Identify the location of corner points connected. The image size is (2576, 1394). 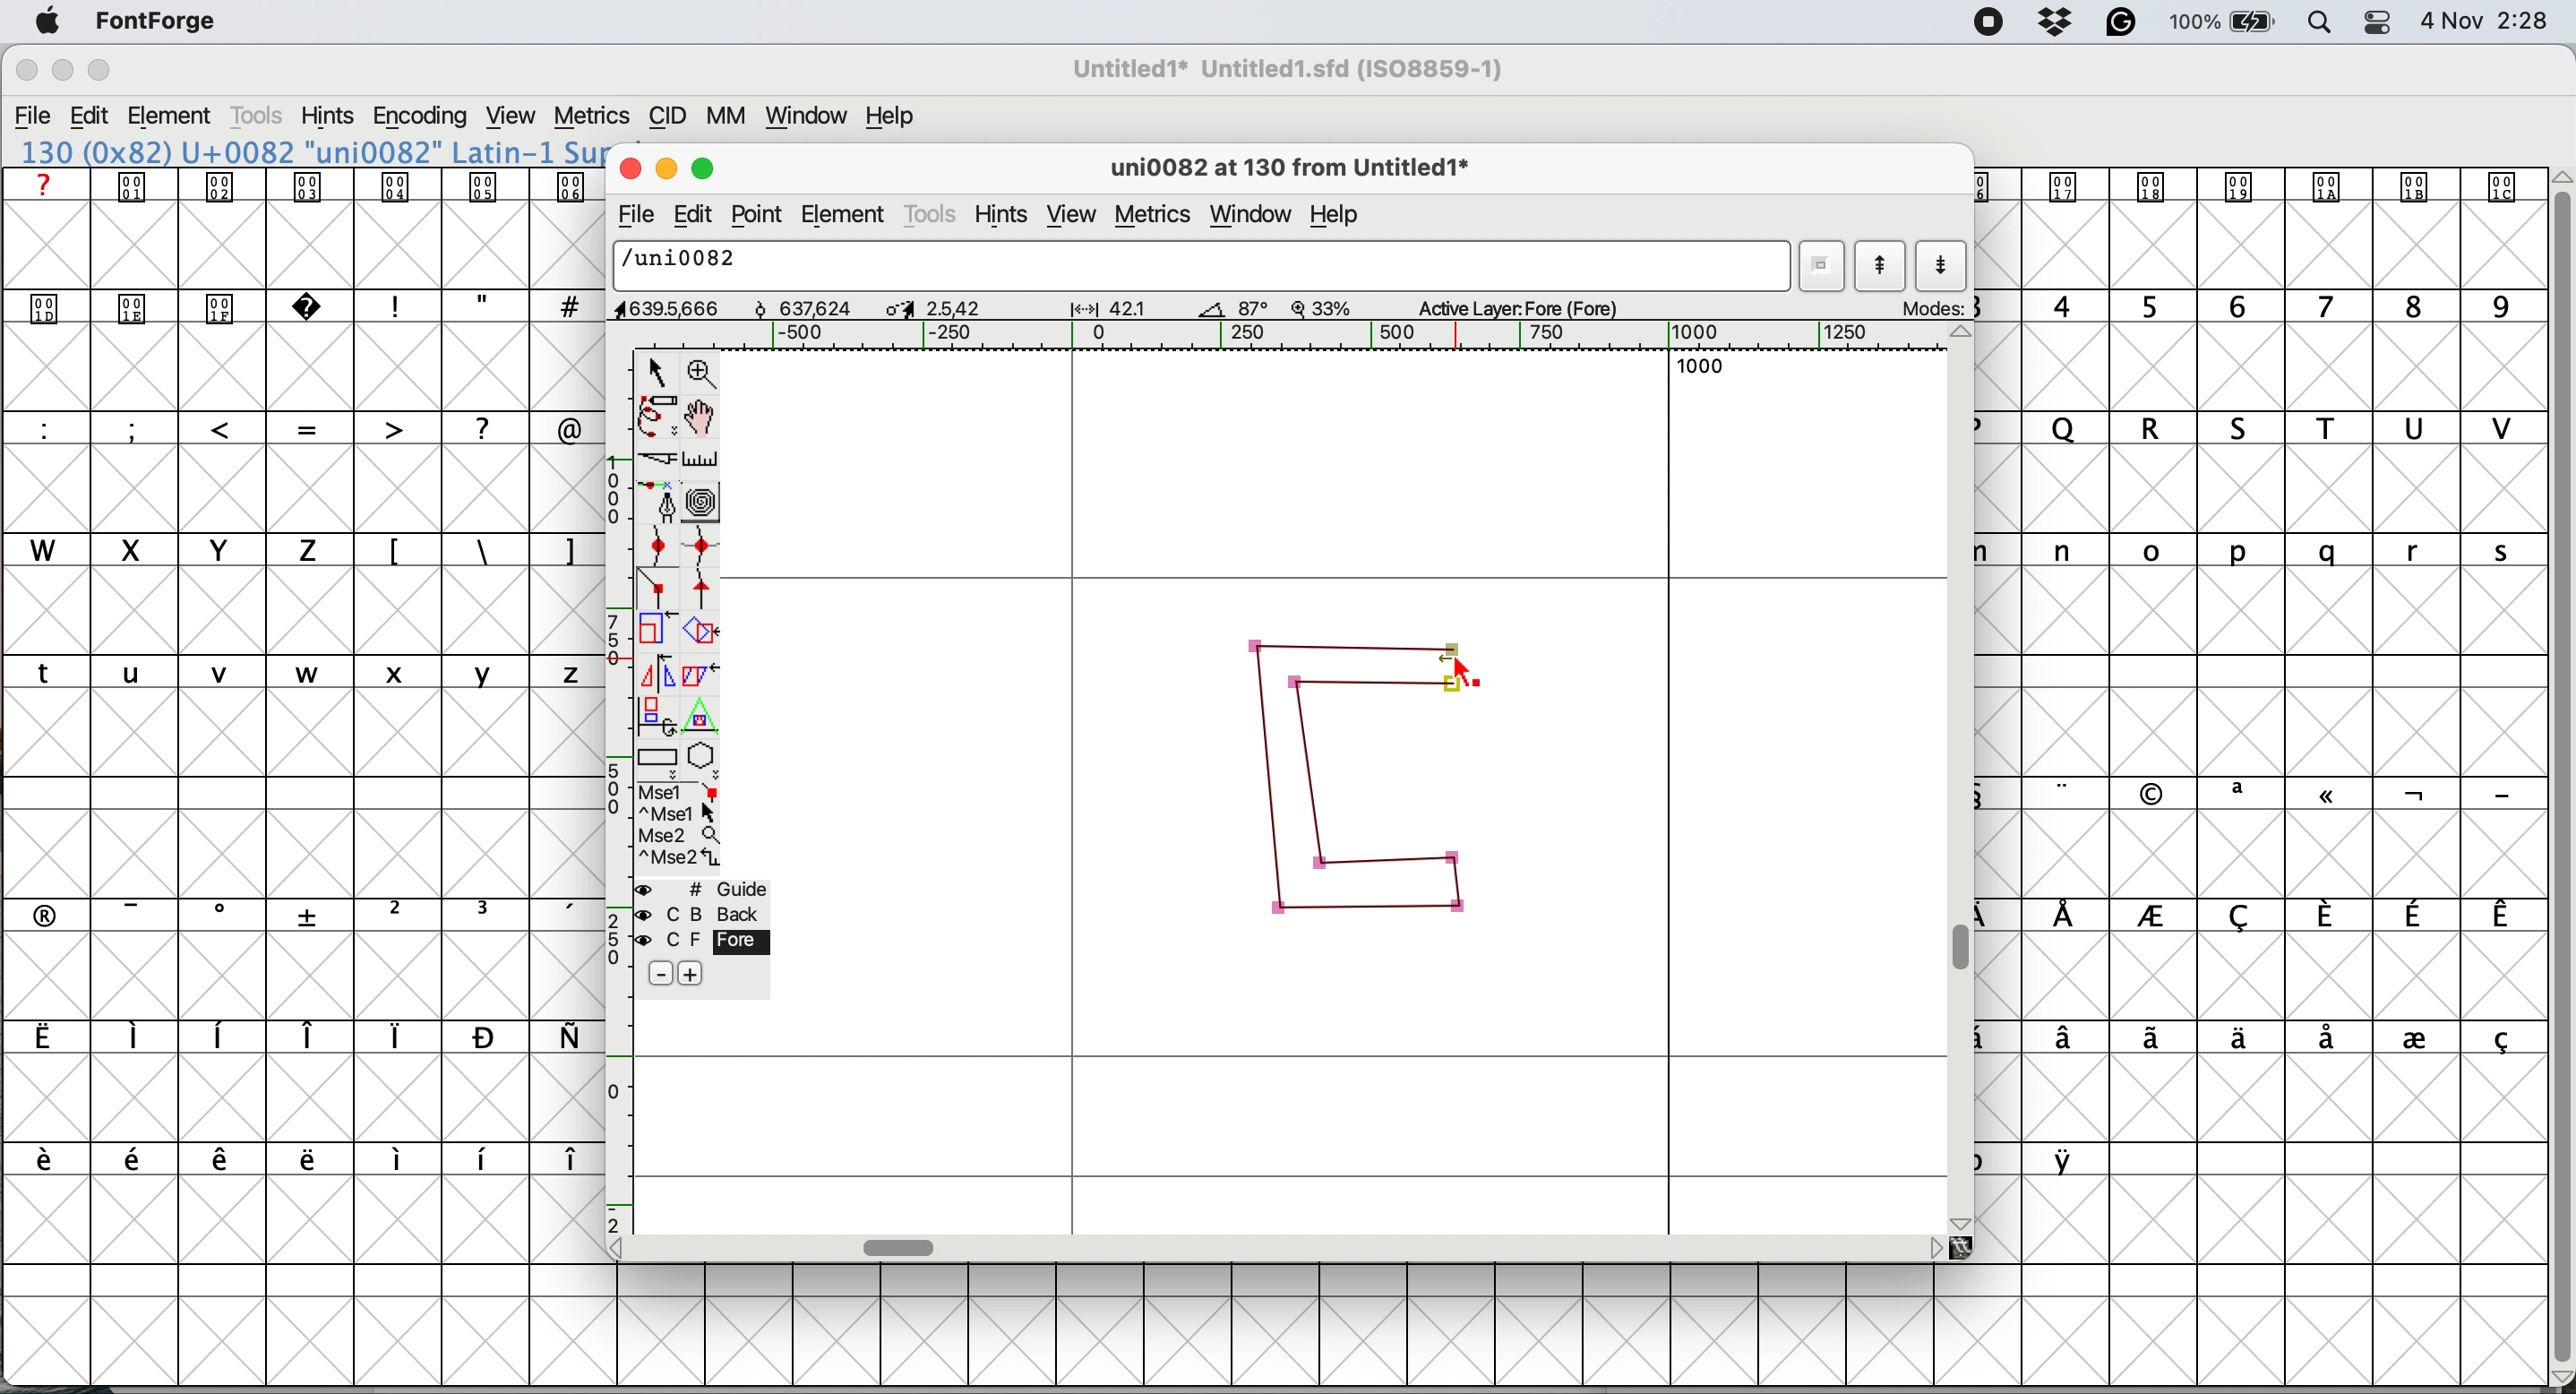
(1307, 785).